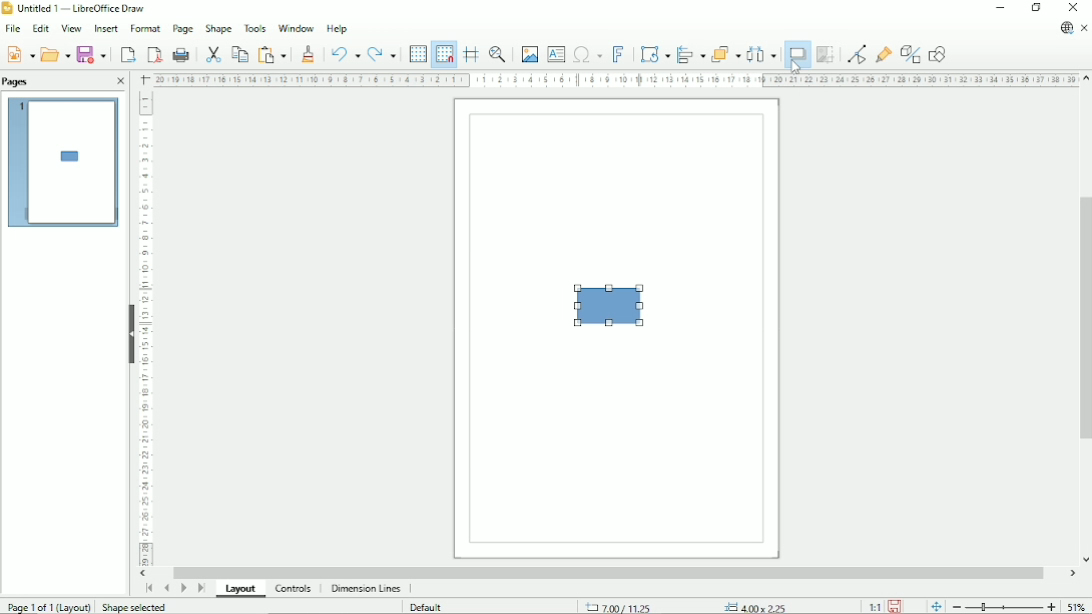 This screenshot has width=1092, height=614. Describe the element at coordinates (166, 590) in the screenshot. I see `Previous page` at that location.